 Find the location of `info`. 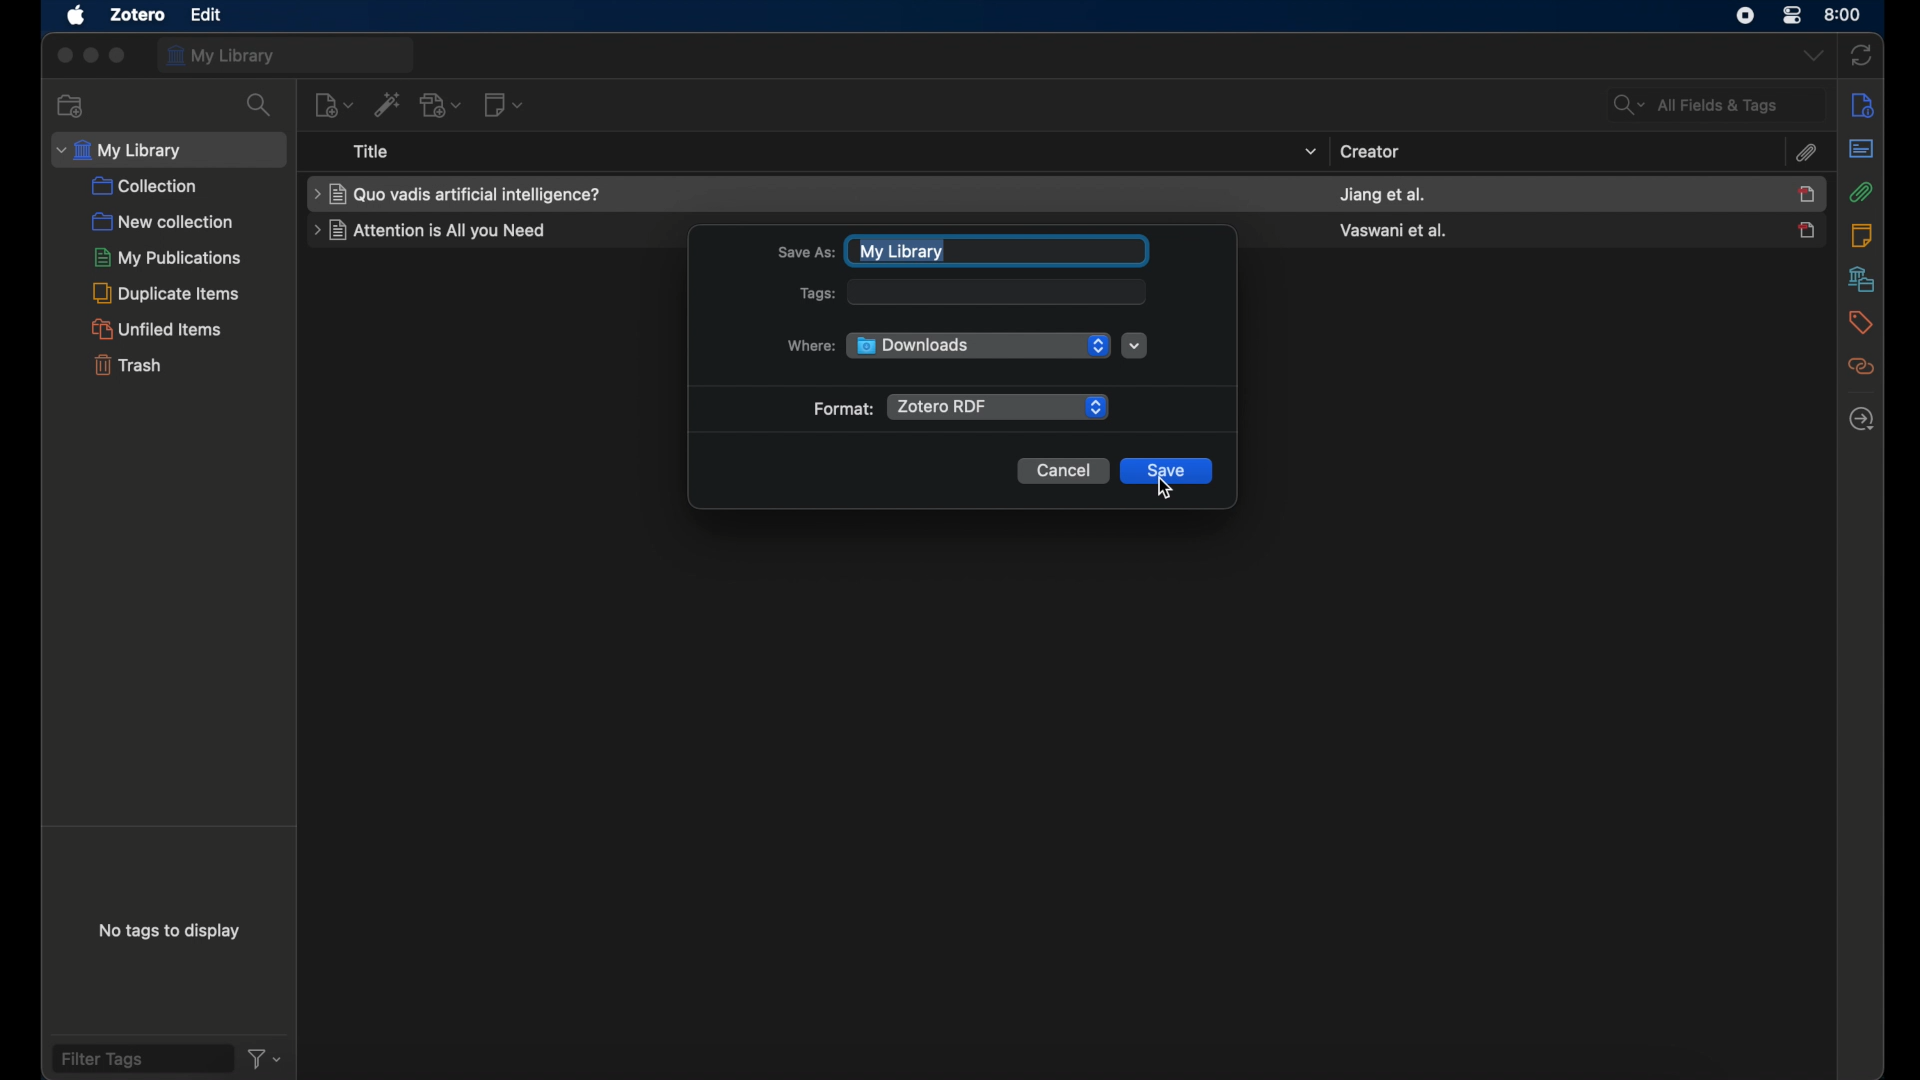

info is located at coordinates (1859, 105).